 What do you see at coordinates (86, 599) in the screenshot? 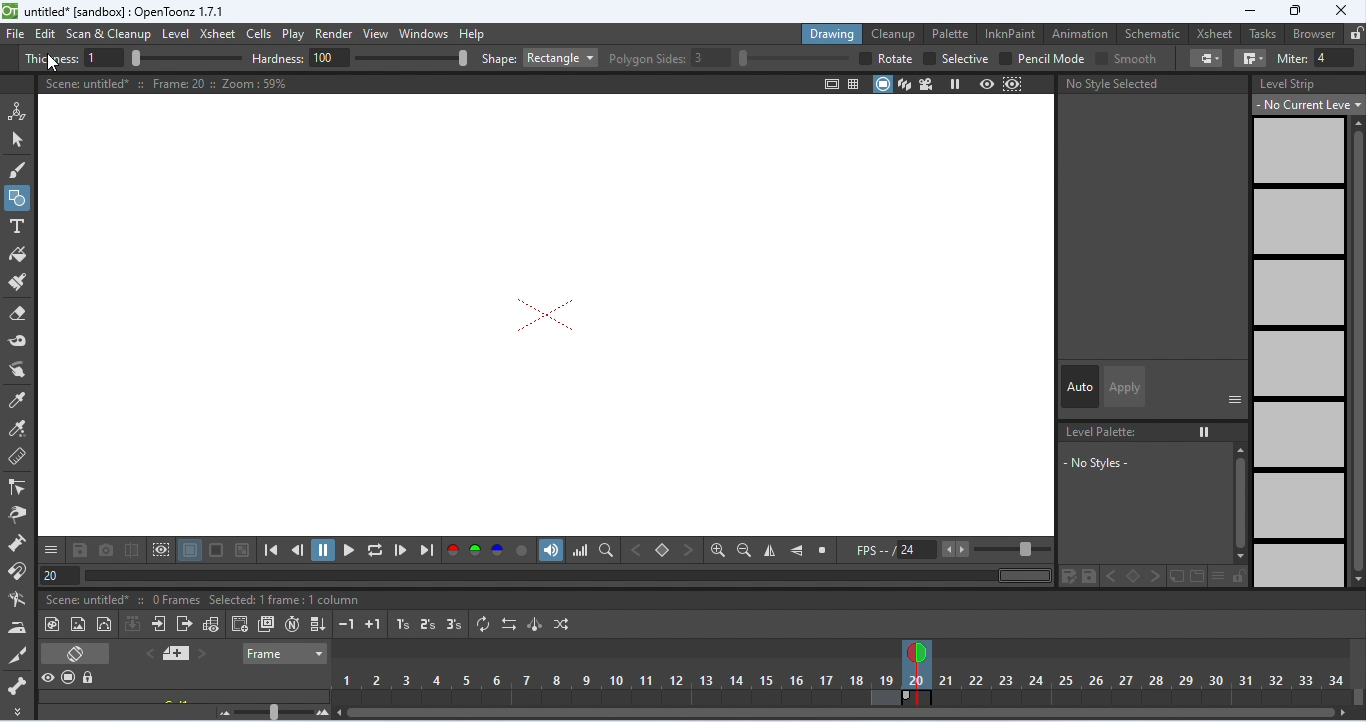
I see `scene untitled` at bounding box center [86, 599].